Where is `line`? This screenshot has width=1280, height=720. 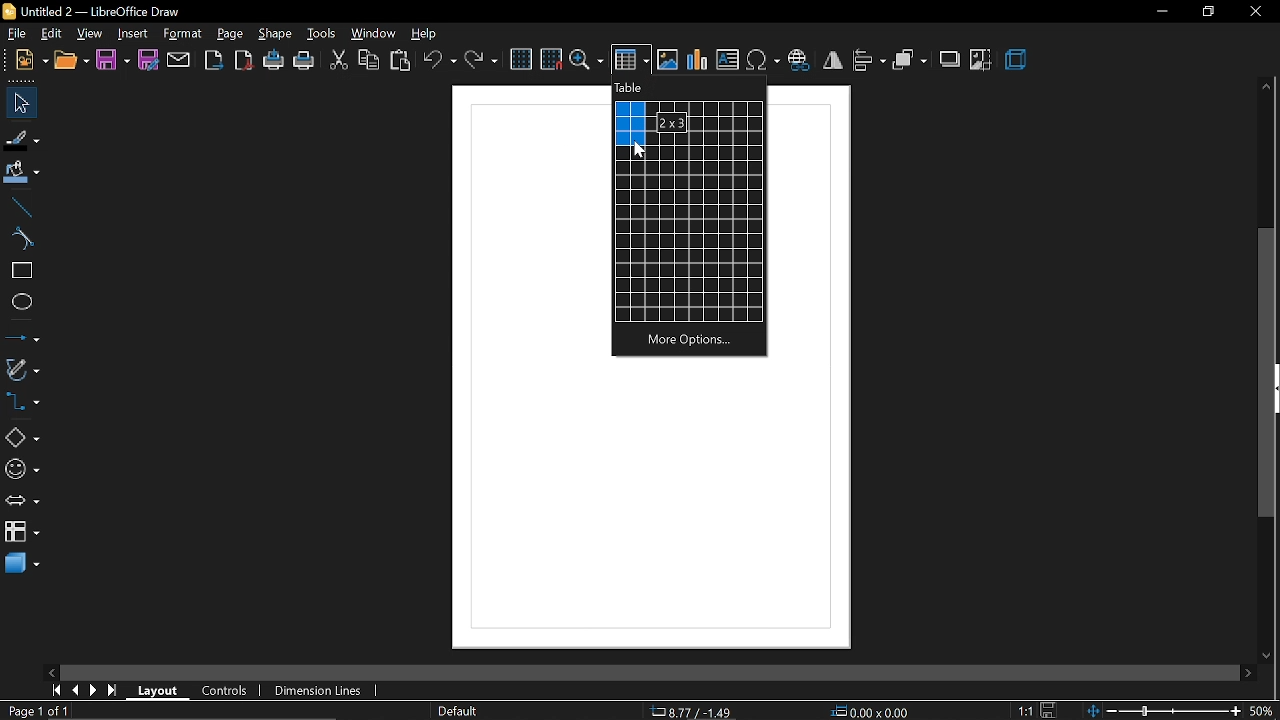
line is located at coordinates (18, 209).